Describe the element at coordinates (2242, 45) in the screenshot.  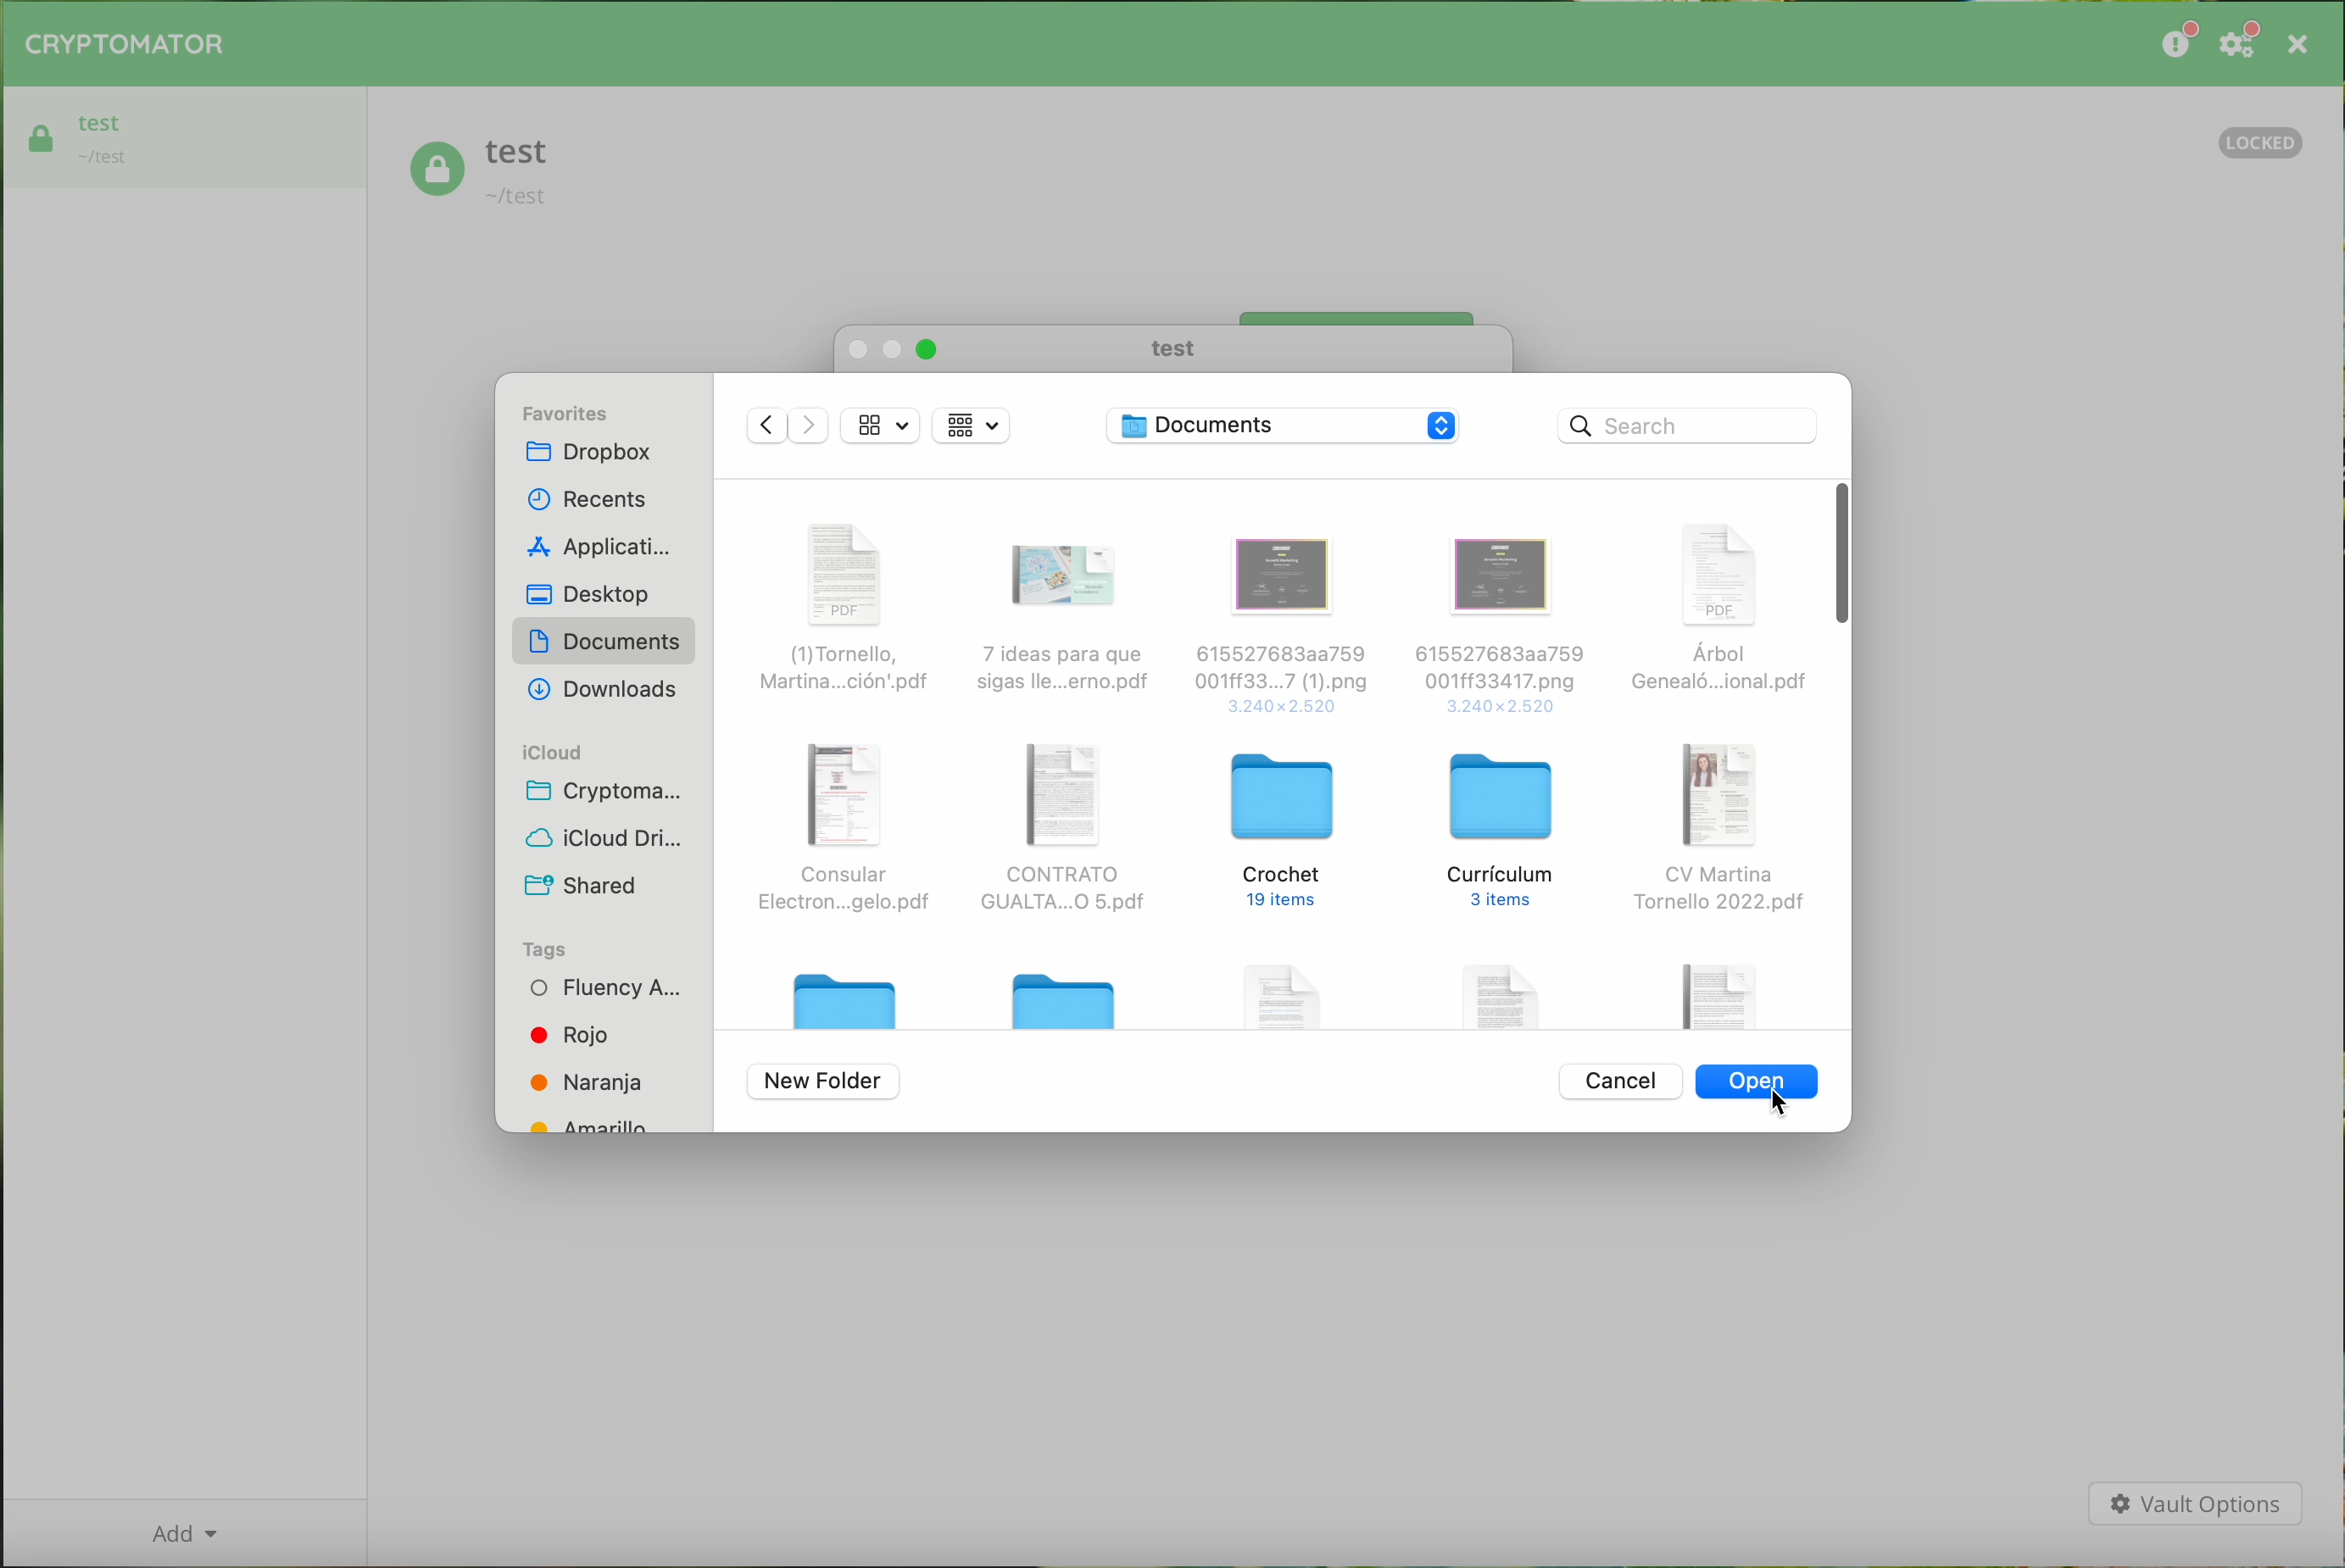
I see `settings` at that location.